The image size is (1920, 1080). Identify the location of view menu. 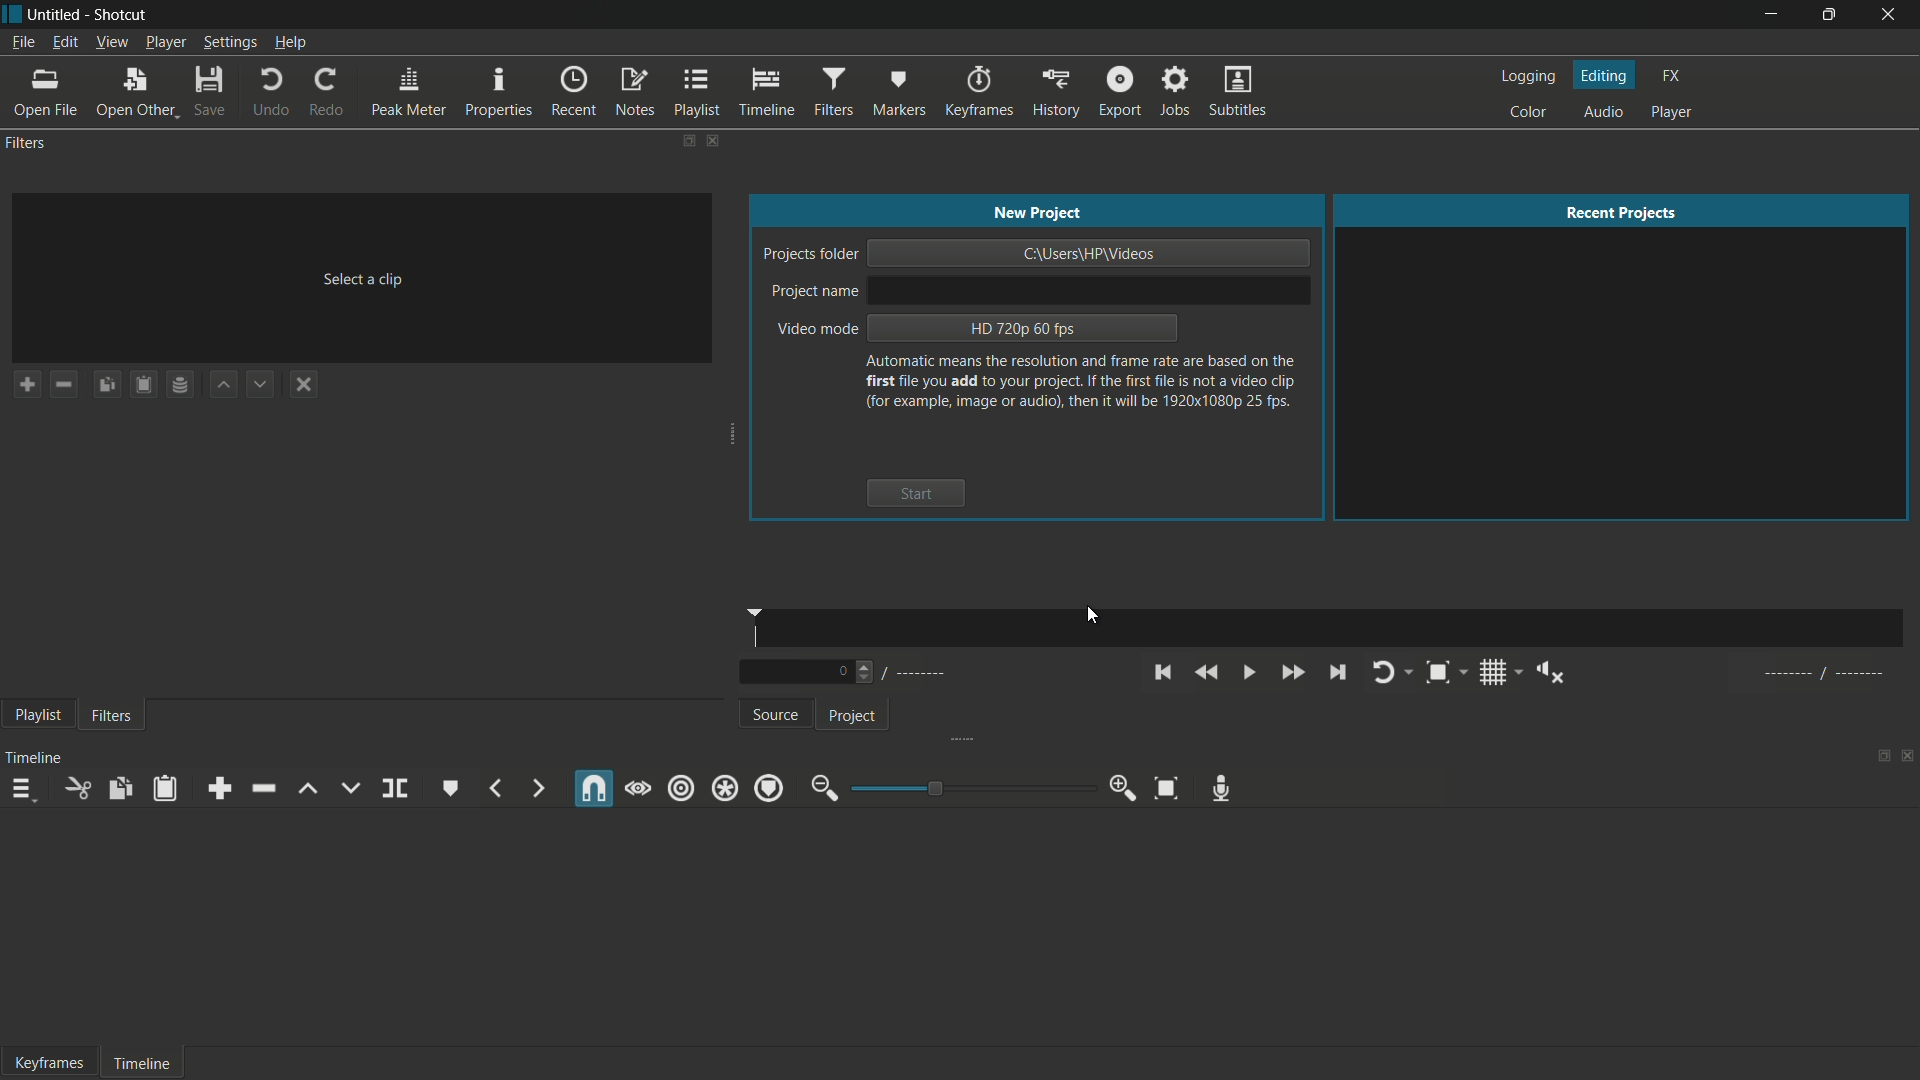
(111, 43).